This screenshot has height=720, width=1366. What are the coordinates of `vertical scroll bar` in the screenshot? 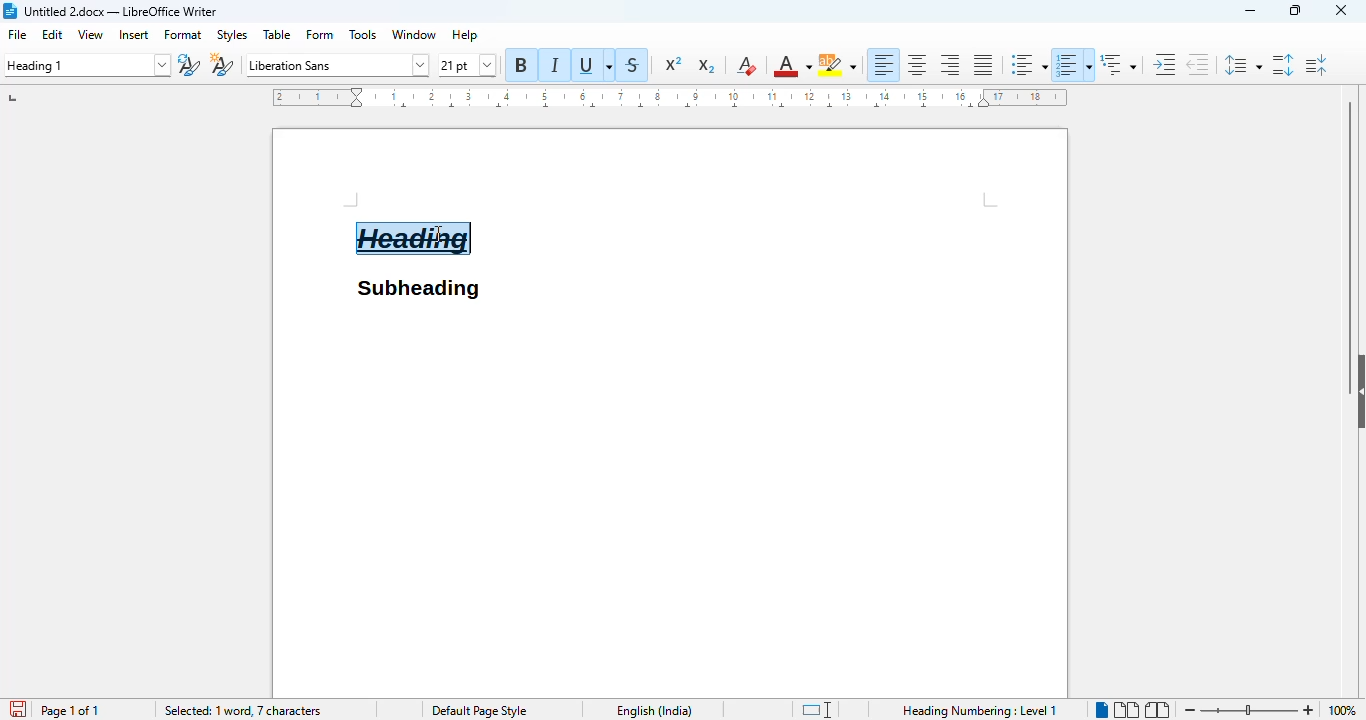 It's located at (1349, 217).